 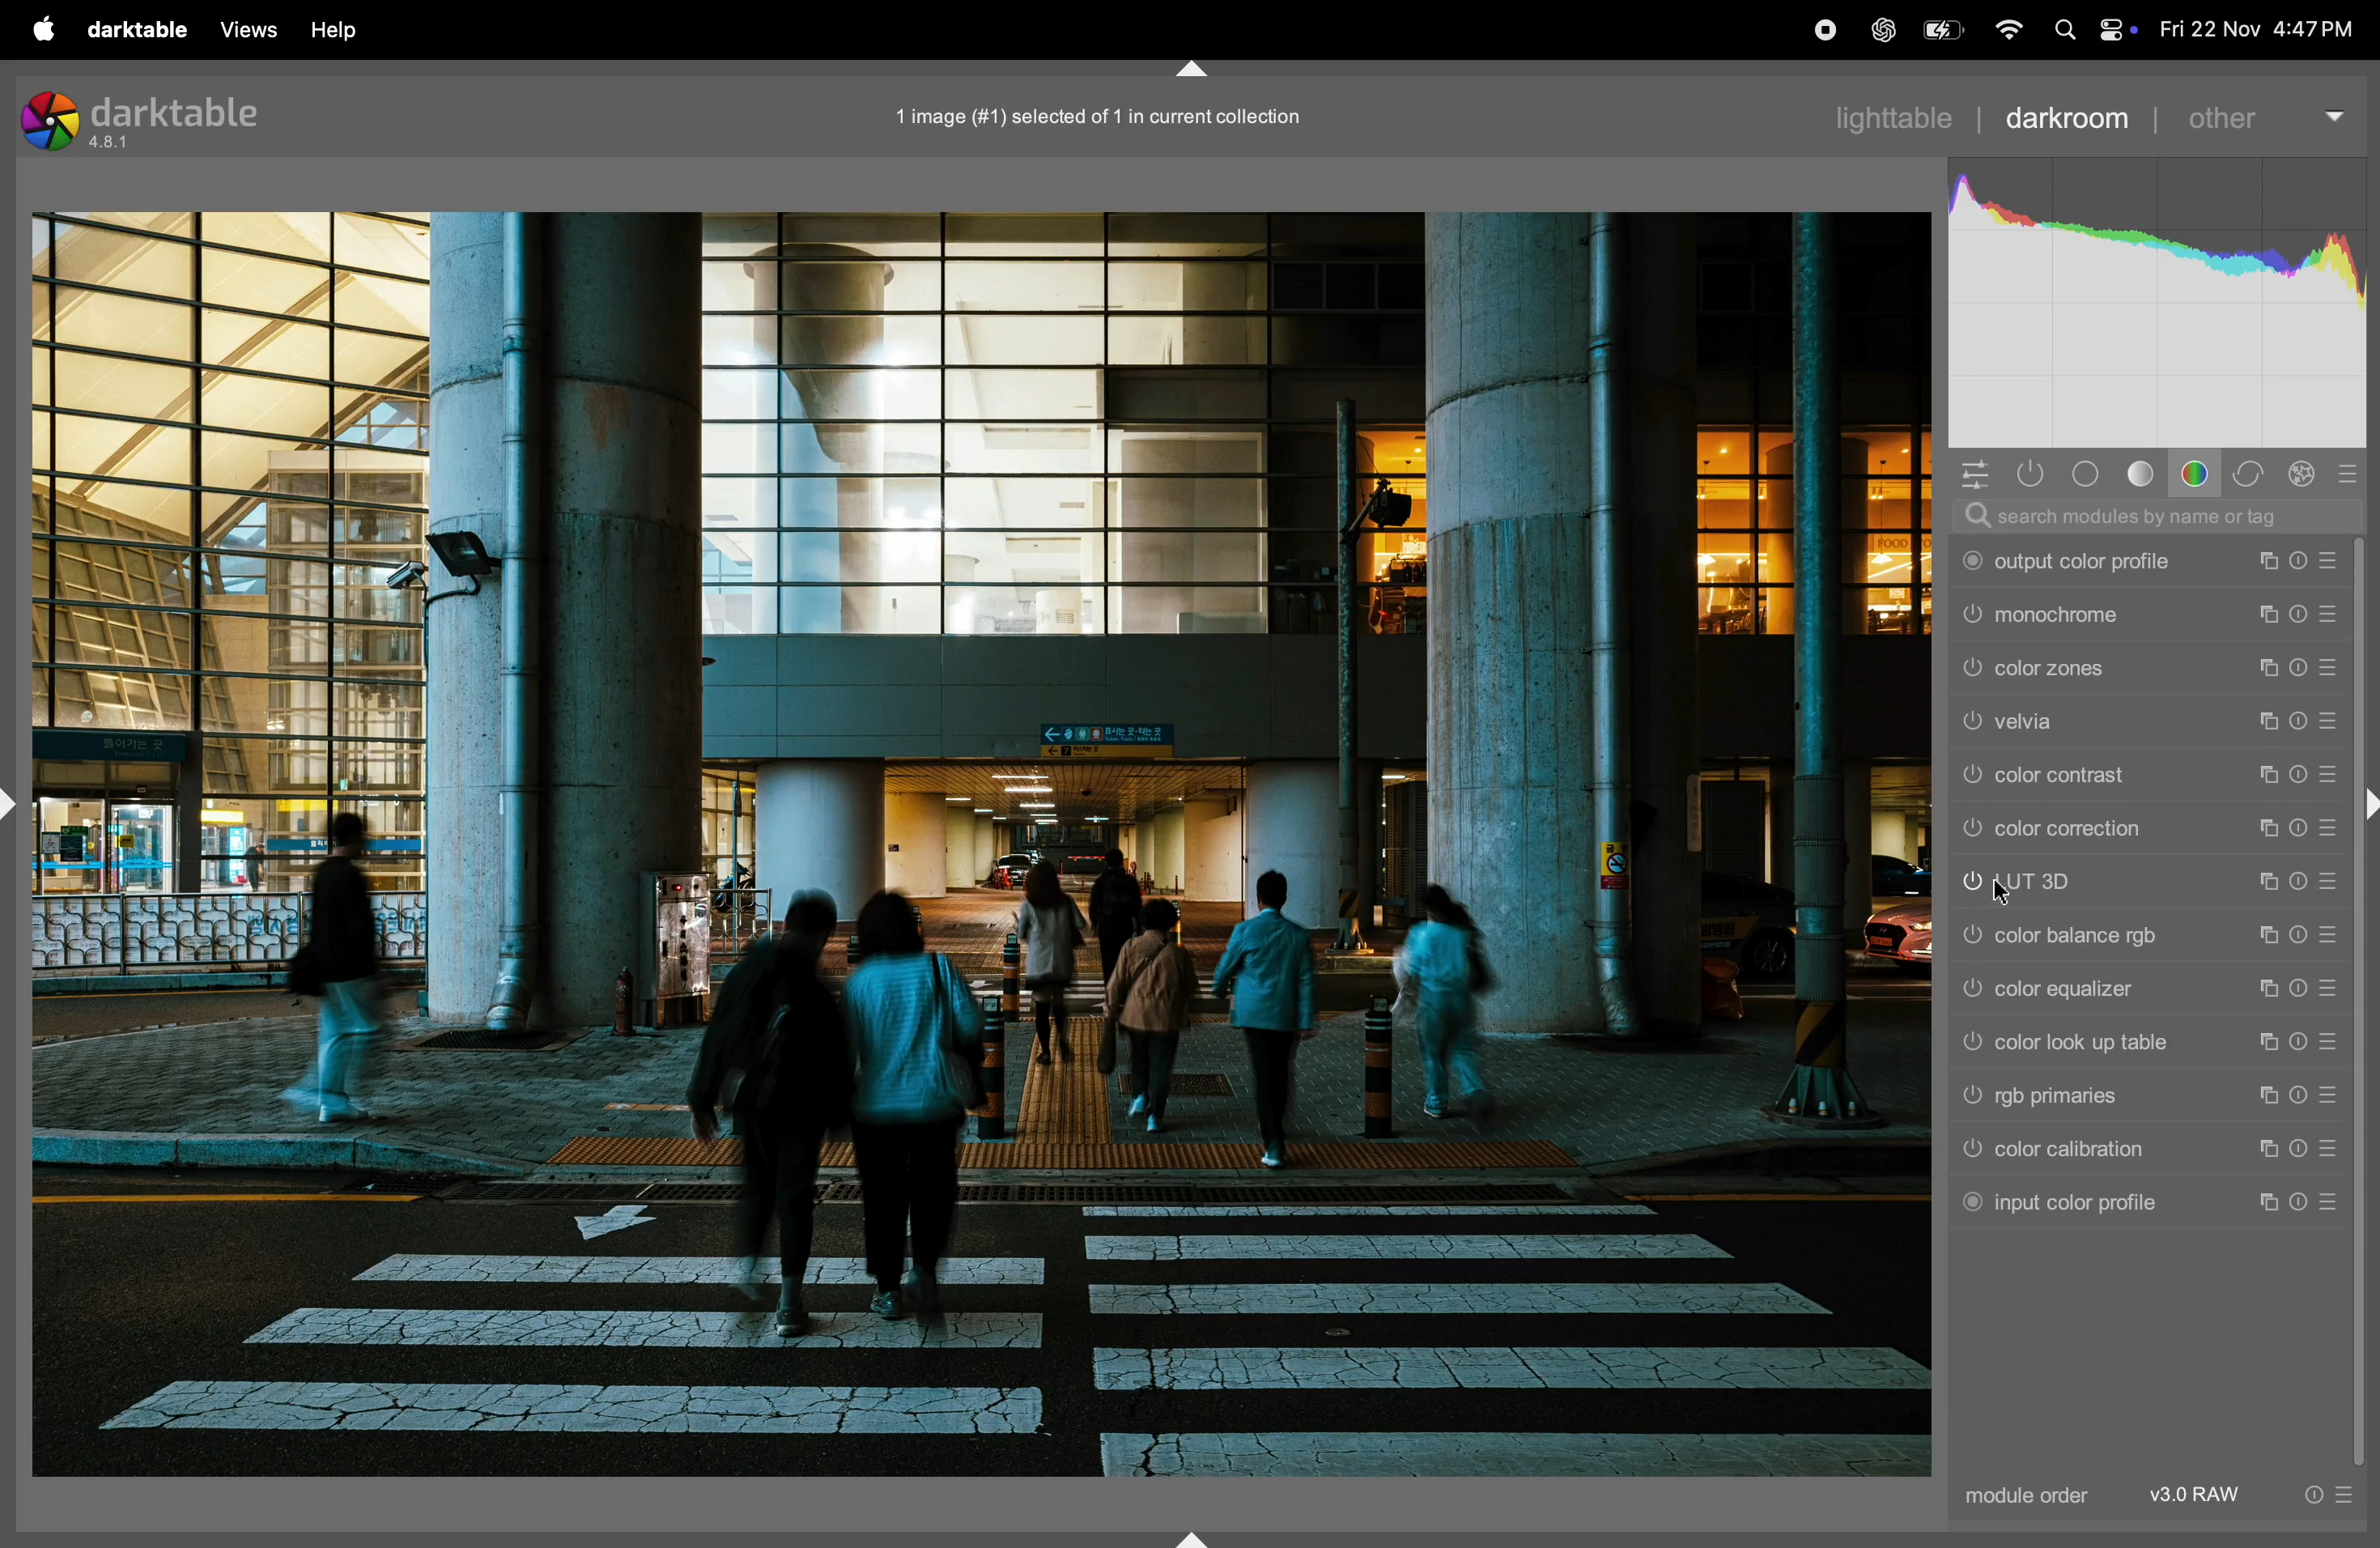 What do you see at coordinates (2334, 775) in the screenshot?
I see `presets` at bounding box center [2334, 775].